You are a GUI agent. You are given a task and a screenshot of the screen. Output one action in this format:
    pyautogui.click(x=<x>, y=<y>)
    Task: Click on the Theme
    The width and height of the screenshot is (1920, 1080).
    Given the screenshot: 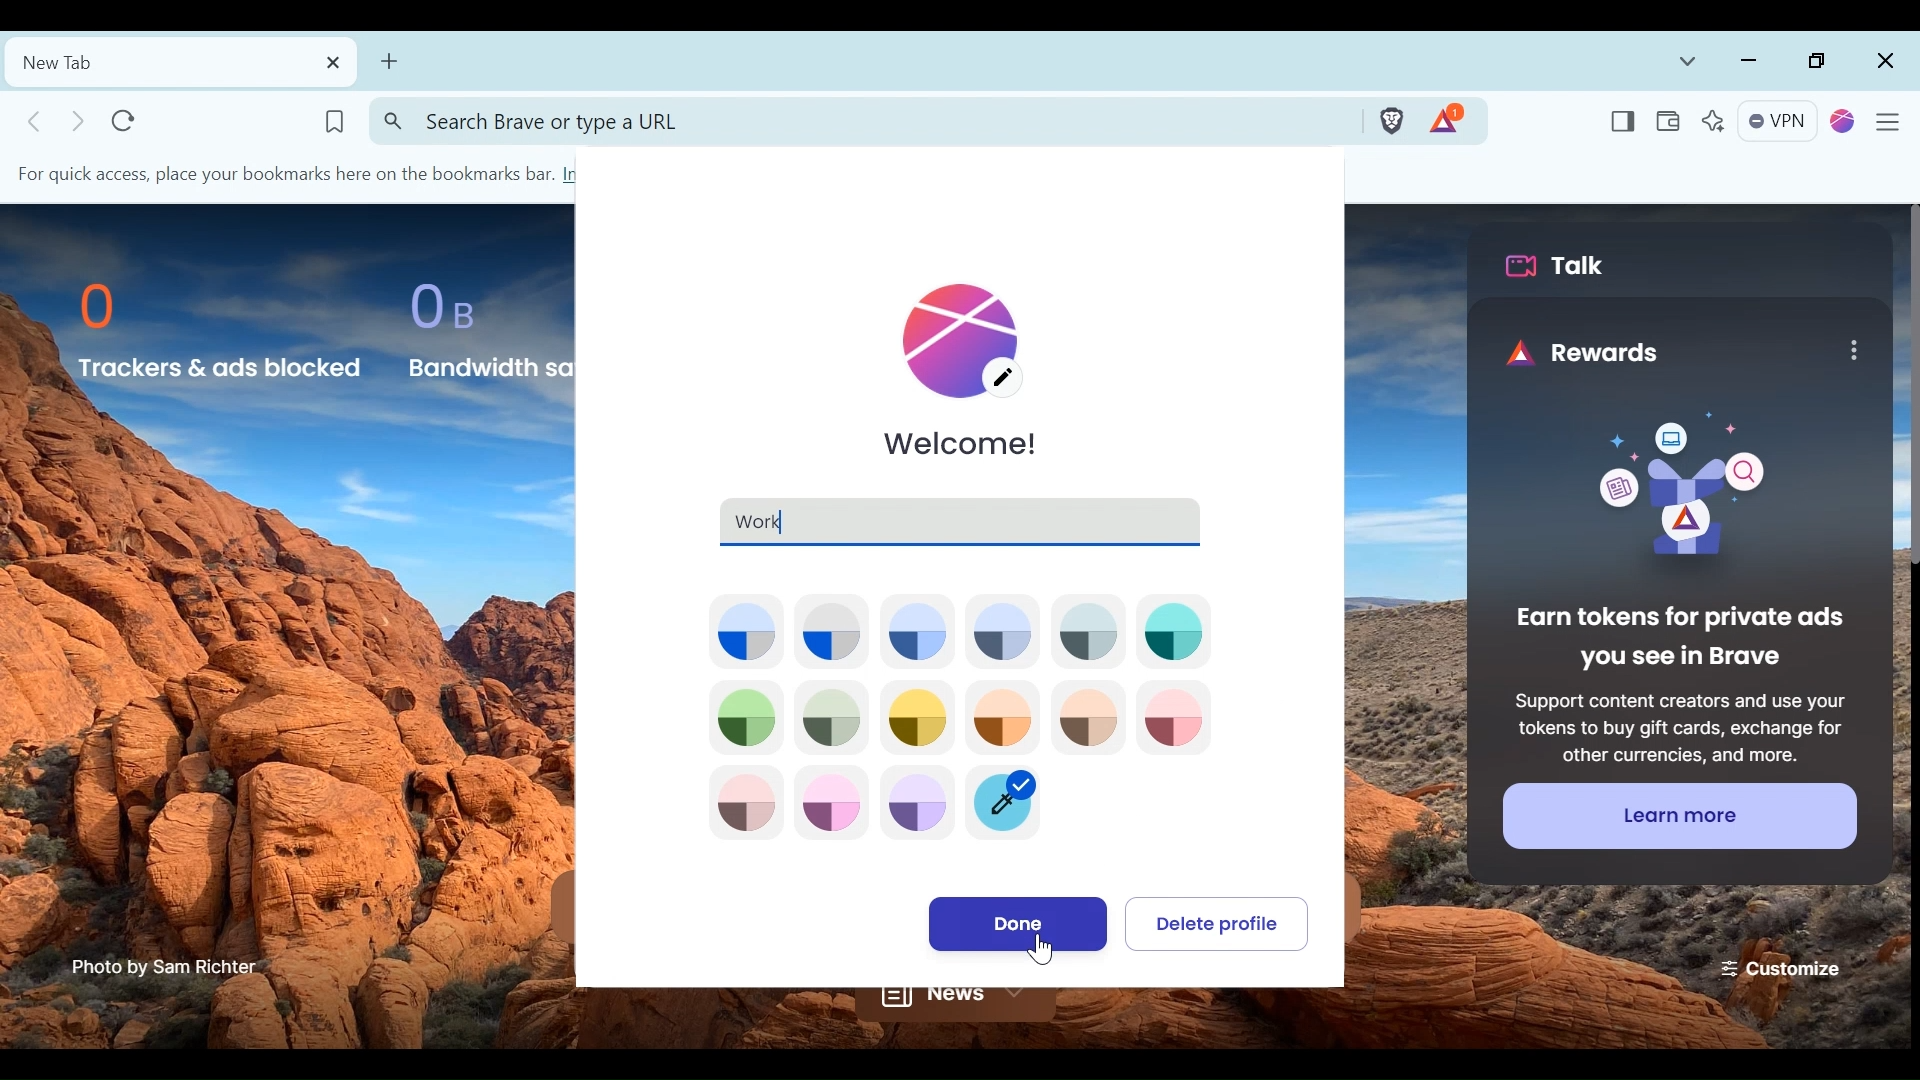 What is the action you would take?
    pyautogui.click(x=832, y=717)
    